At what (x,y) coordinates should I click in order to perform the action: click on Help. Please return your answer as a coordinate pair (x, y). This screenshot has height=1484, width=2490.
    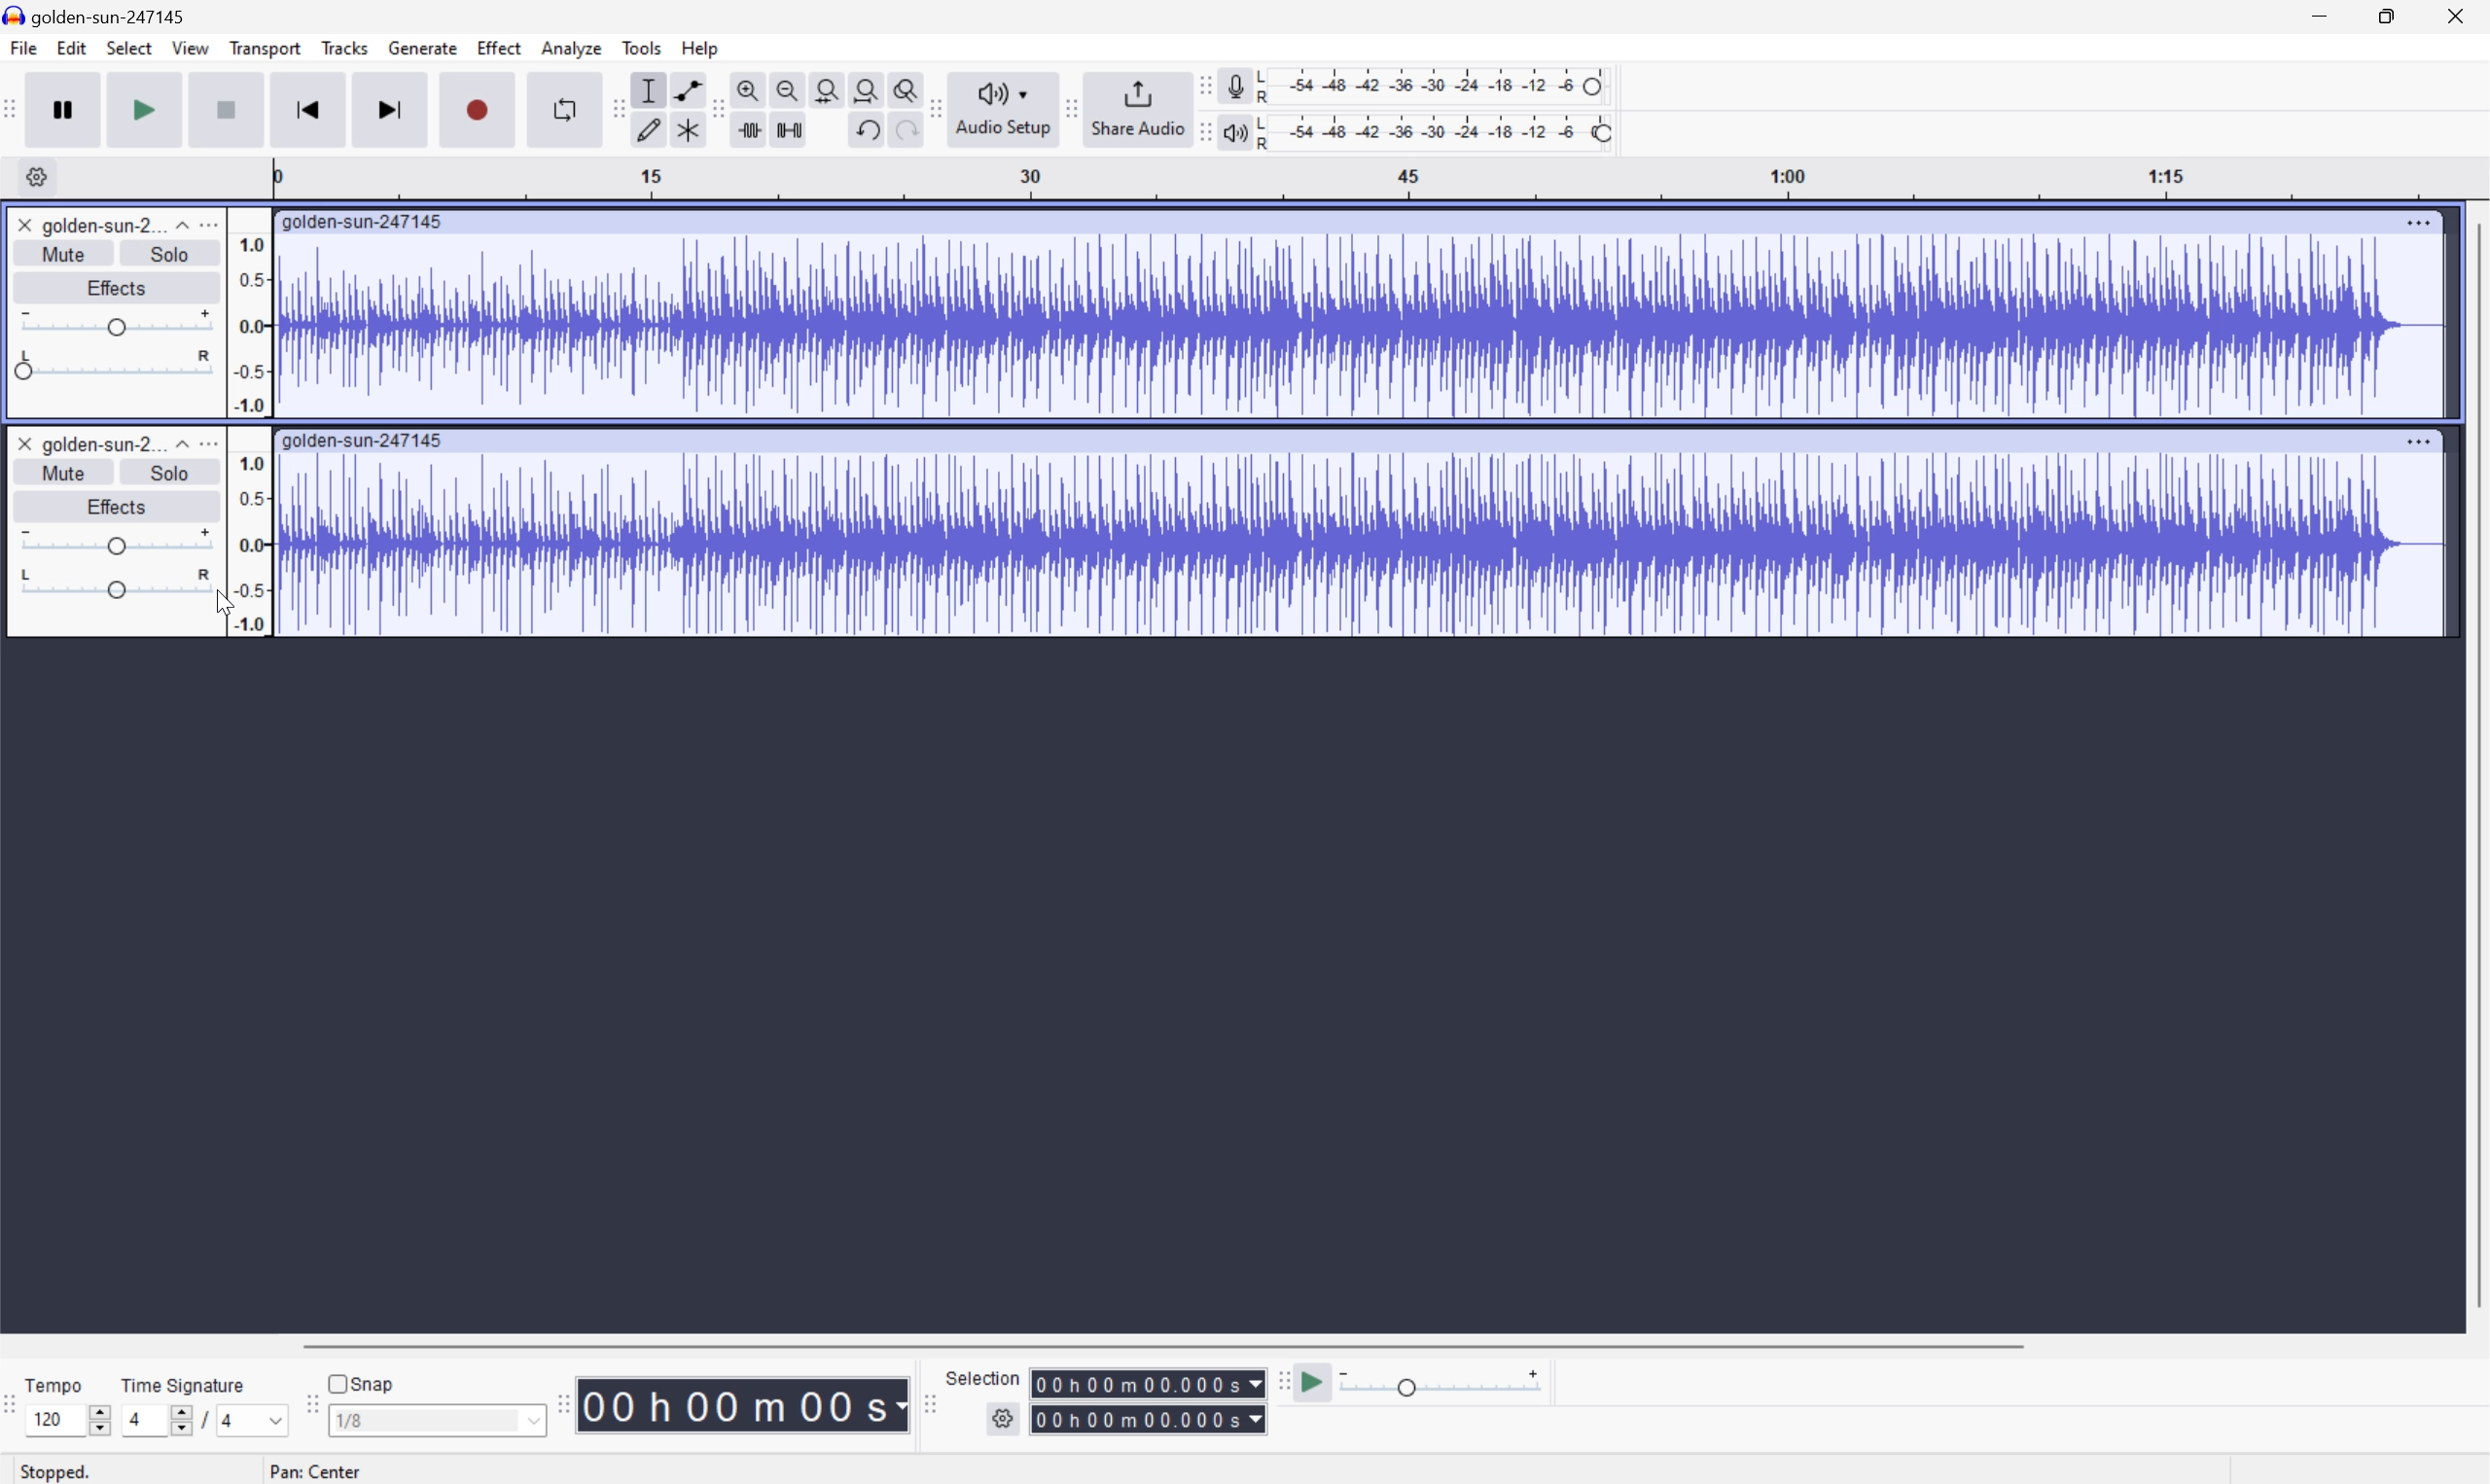
    Looking at the image, I should click on (702, 48).